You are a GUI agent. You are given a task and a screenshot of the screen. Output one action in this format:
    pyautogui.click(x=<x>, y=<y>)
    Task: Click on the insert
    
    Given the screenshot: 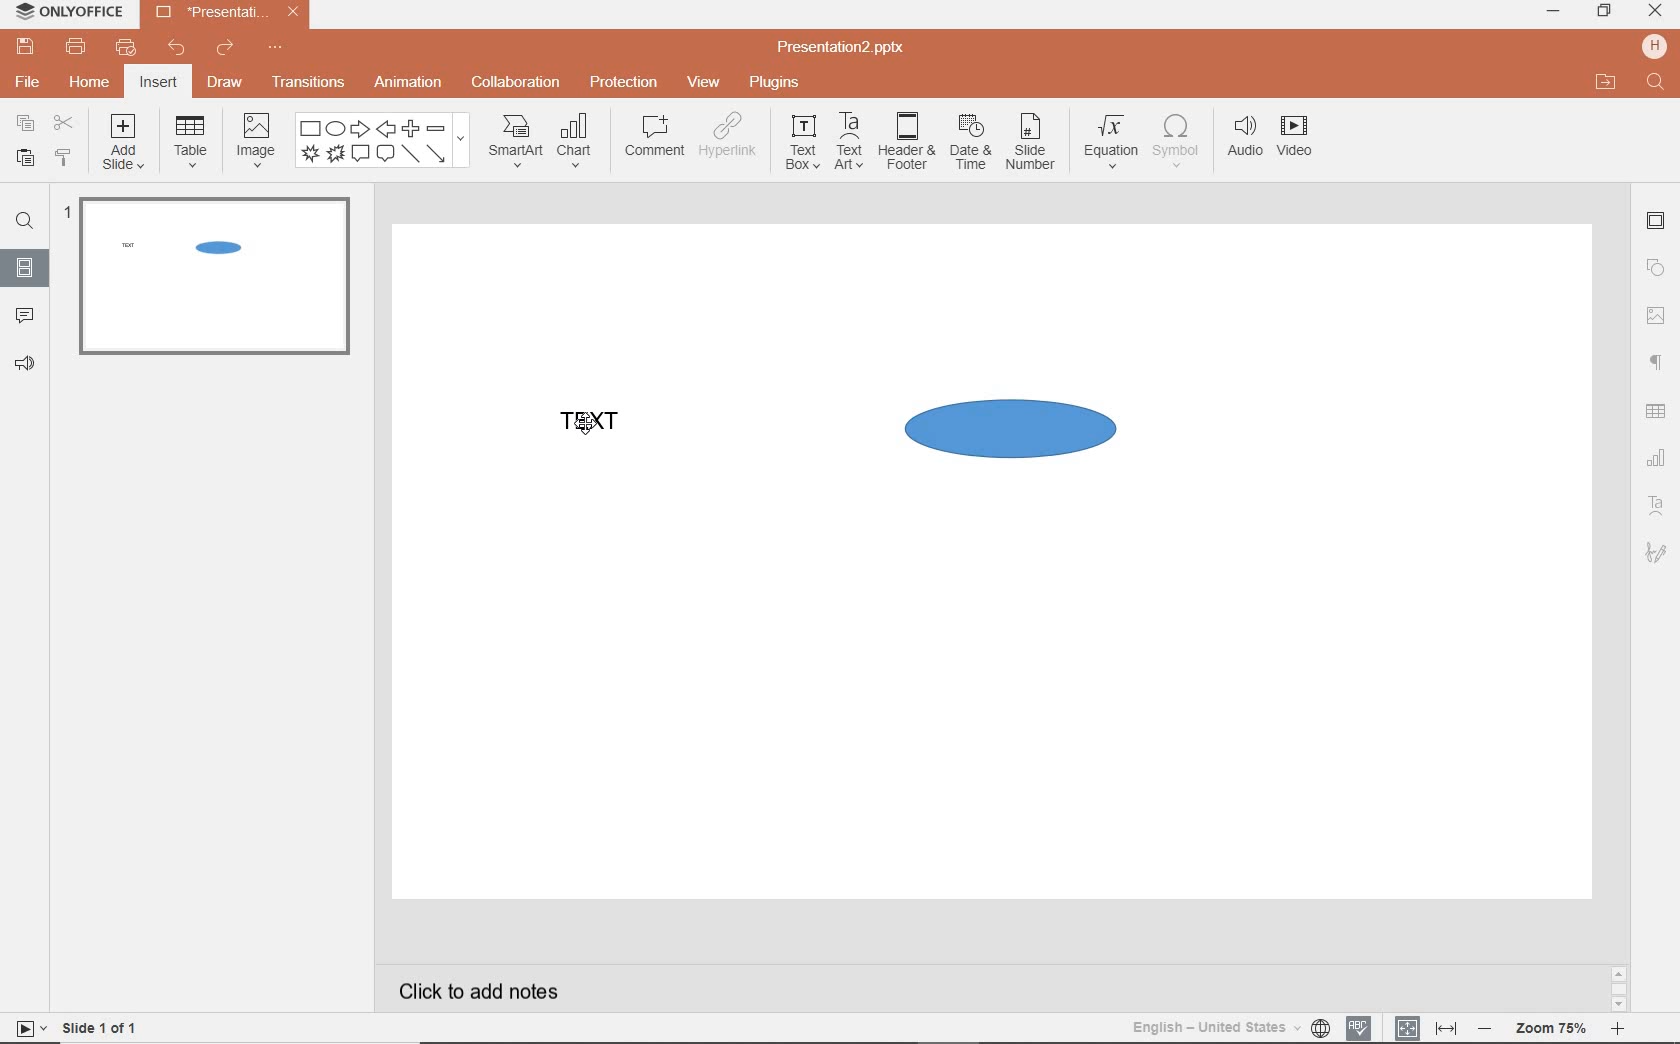 What is the action you would take?
    pyautogui.click(x=160, y=83)
    